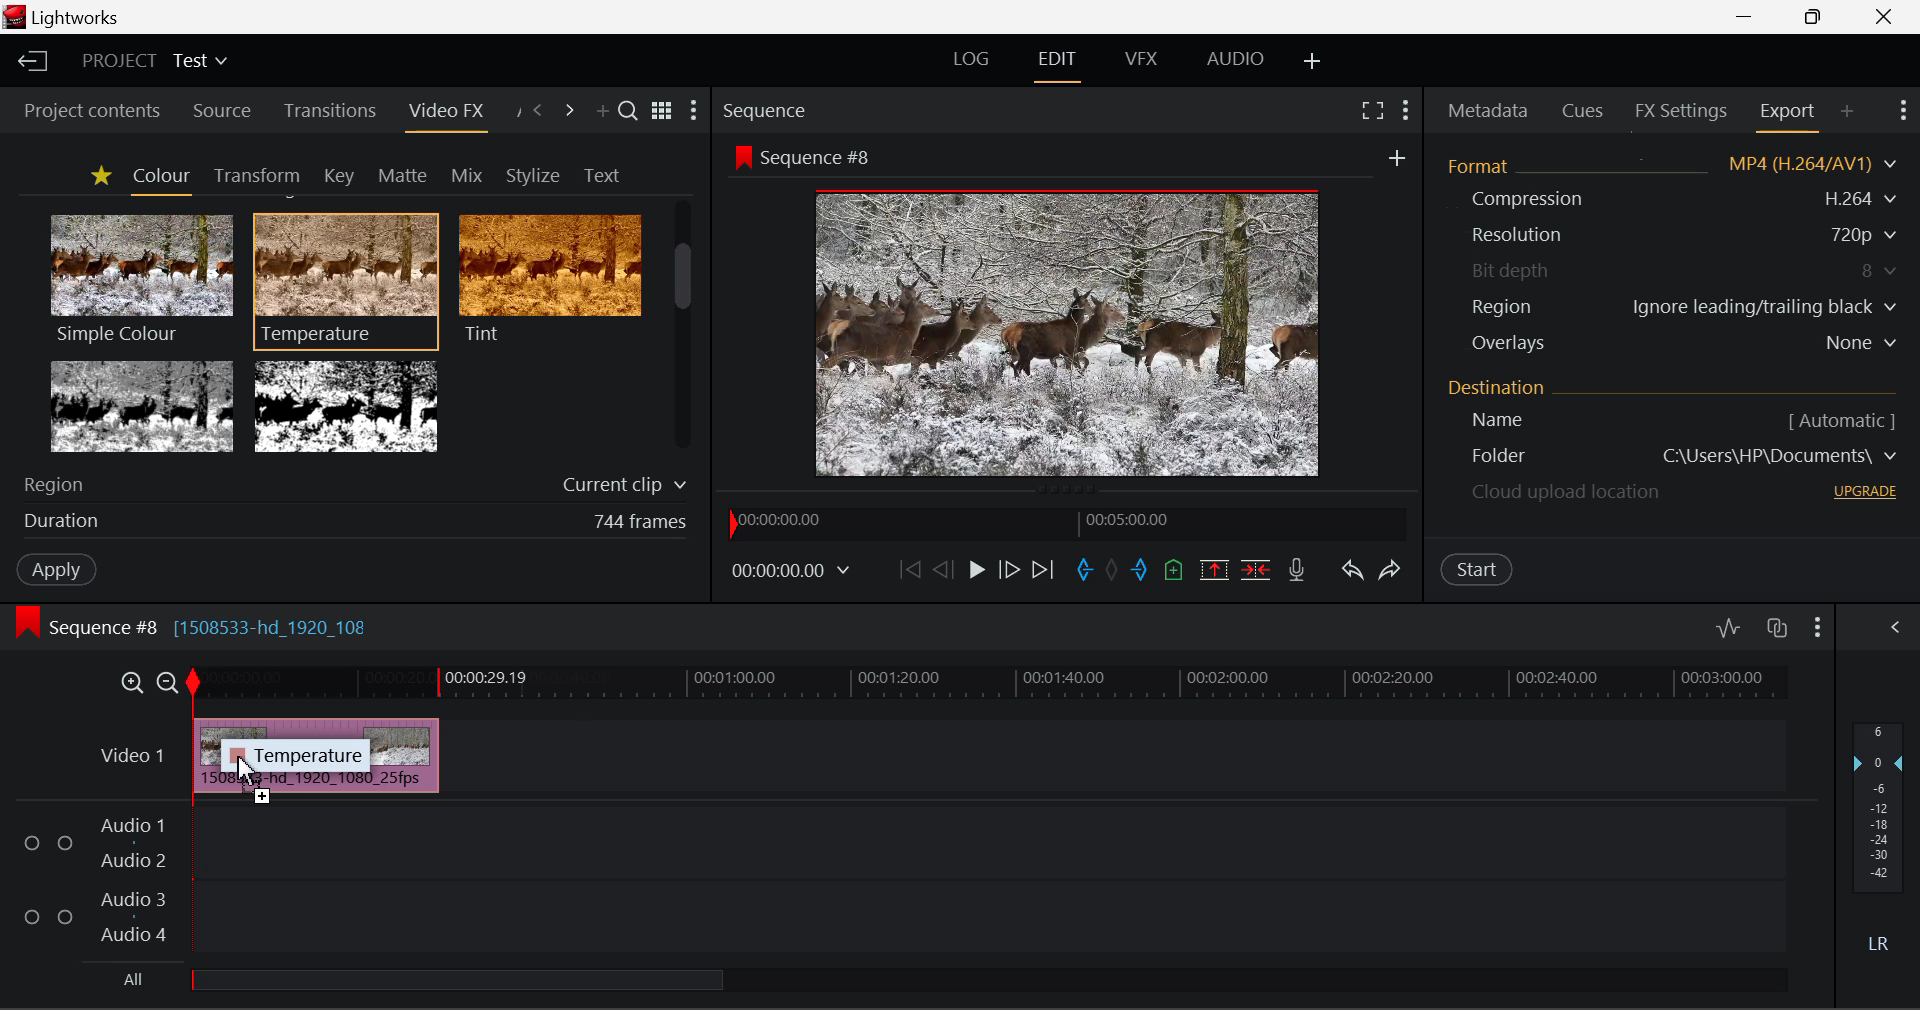 This screenshot has width=1920, height=1010. What do you see at coordinates (943, 570) in the screenshot?
I see `Go Back` at bounding box center [943, 570].